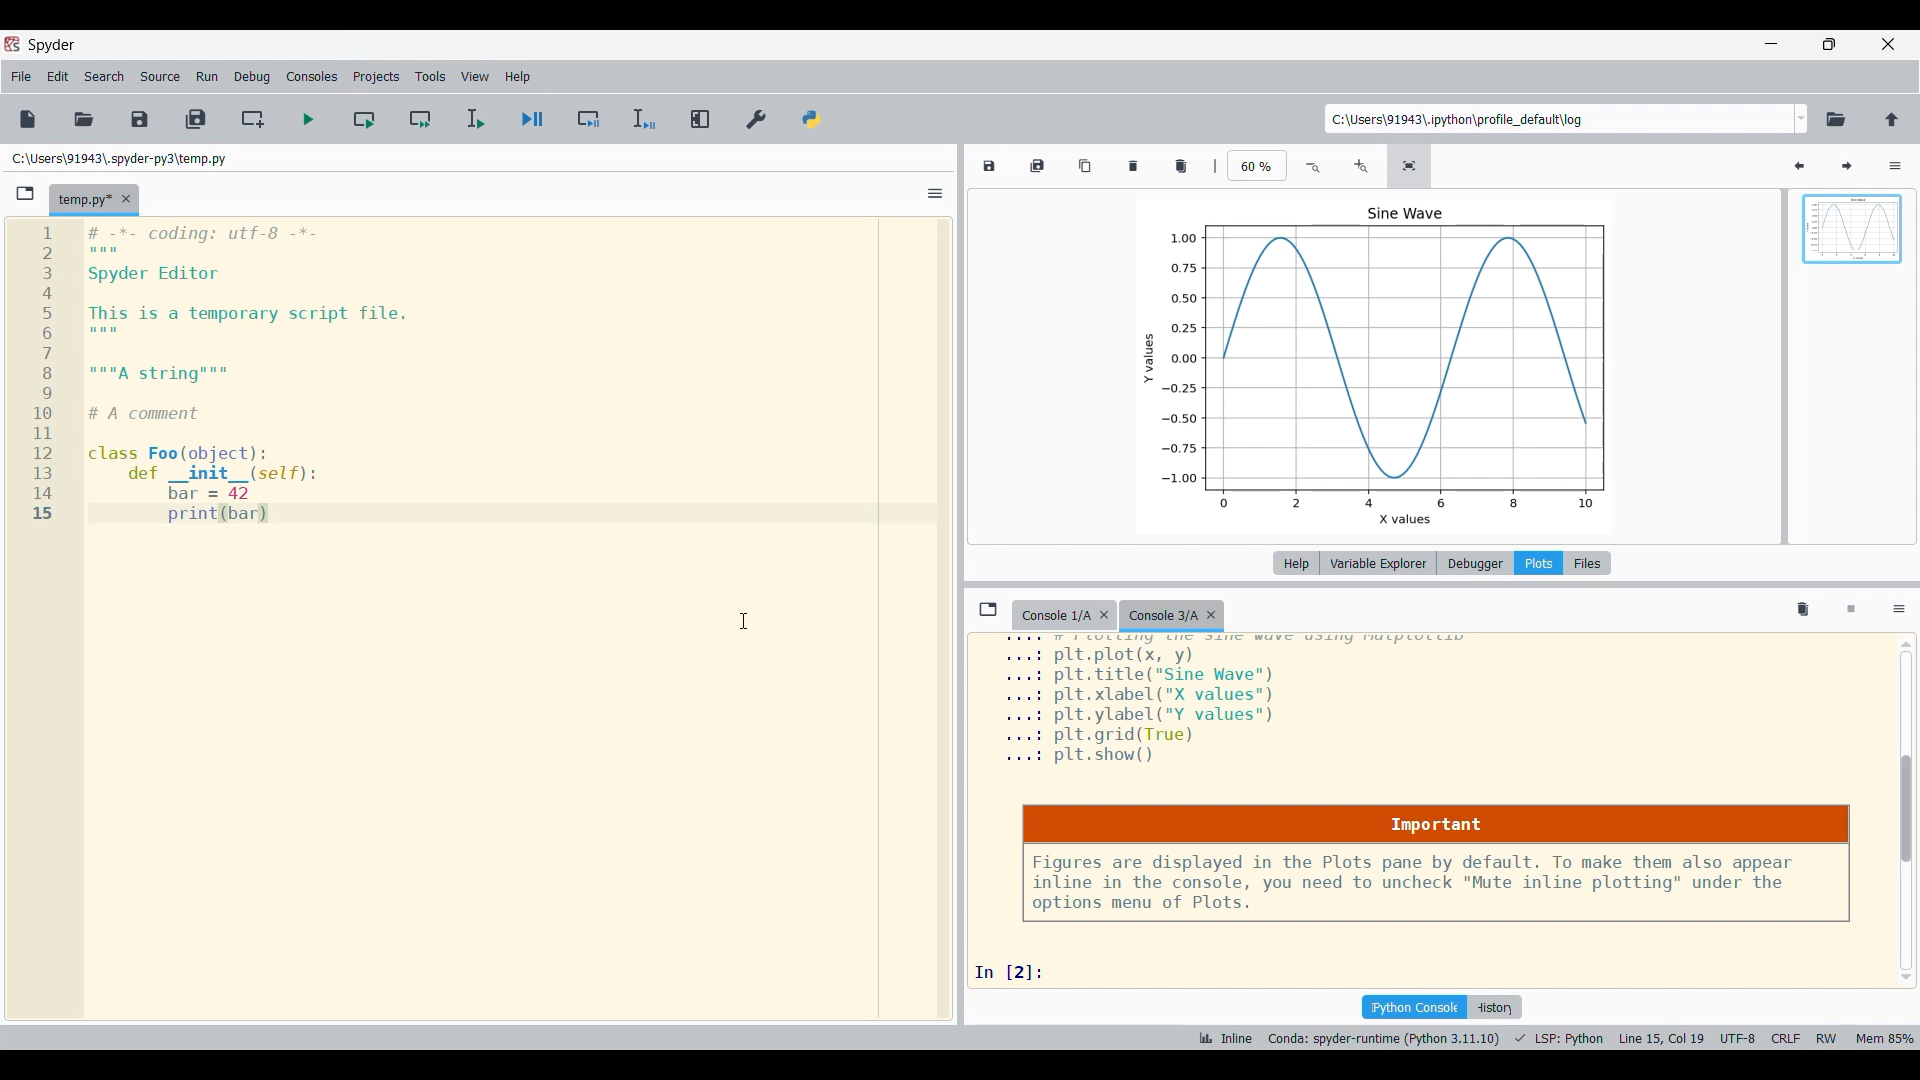 This screenshot has height=1080, width=1920. Describe the element at coordinates (757, 119) in the screenshot. I see `Preferences` at that location.